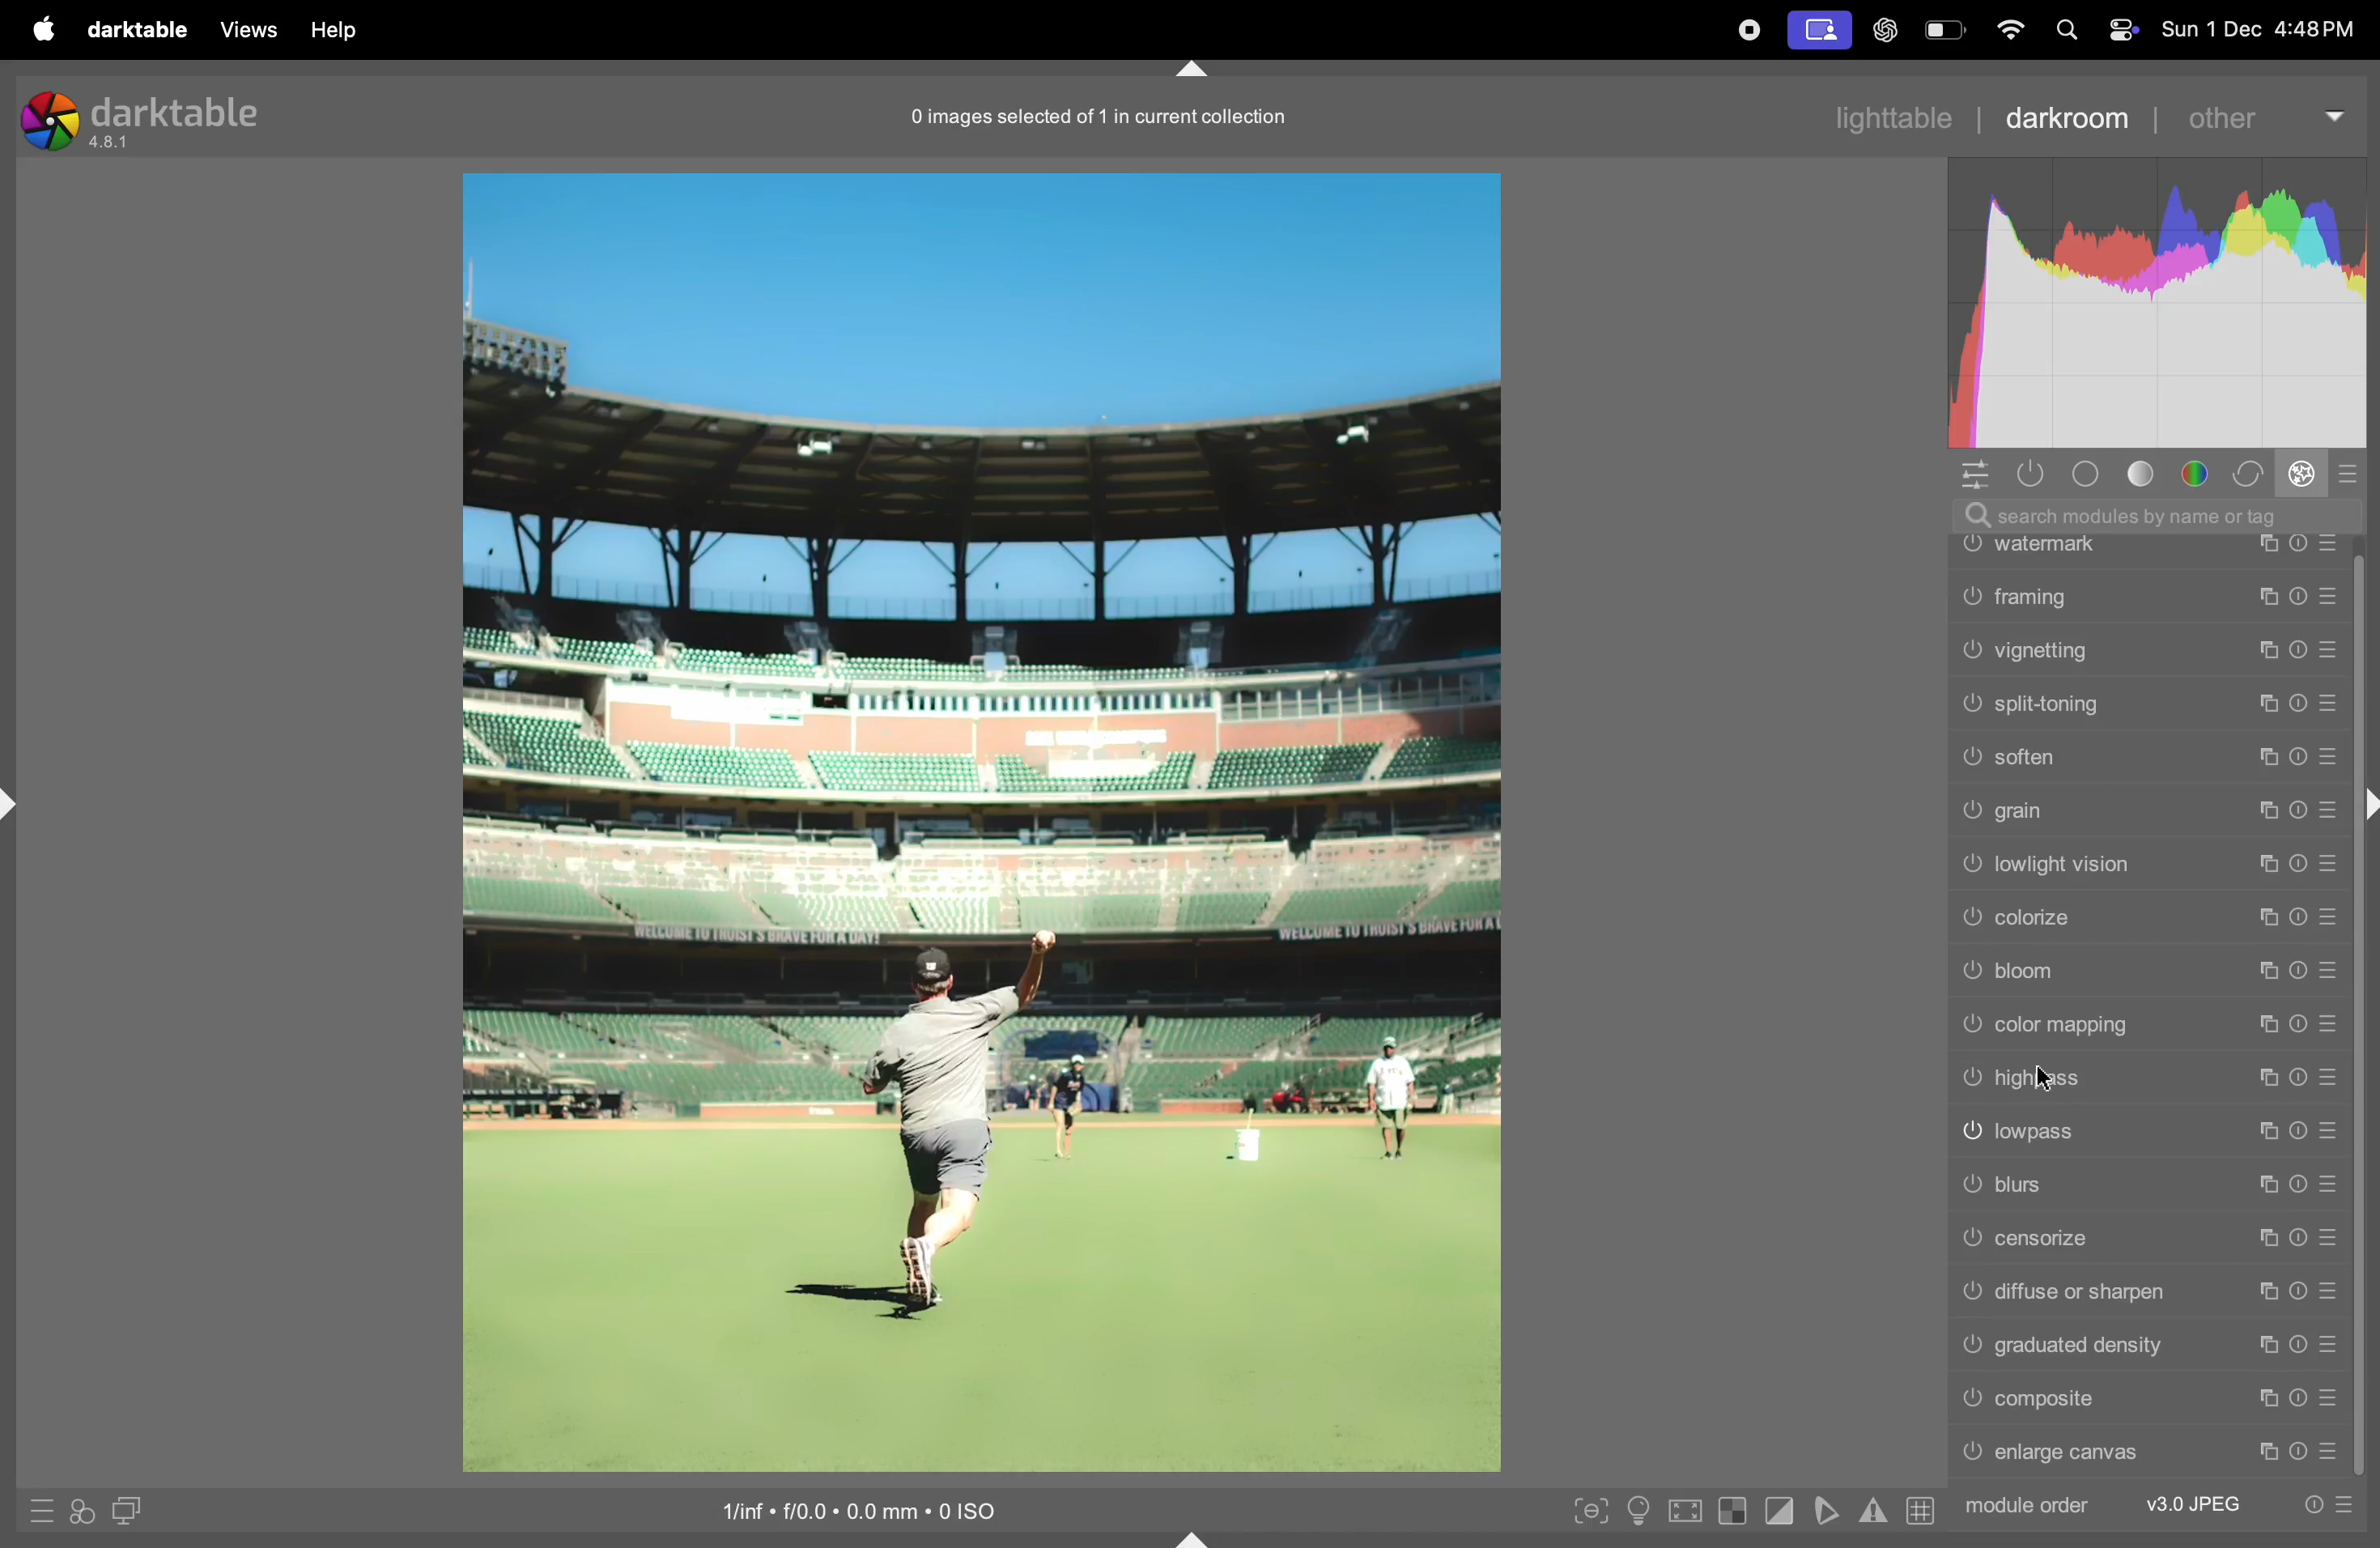 The width and height of the screenshot is (2380, 1548). I want to click on darktable, so click(137, 29).